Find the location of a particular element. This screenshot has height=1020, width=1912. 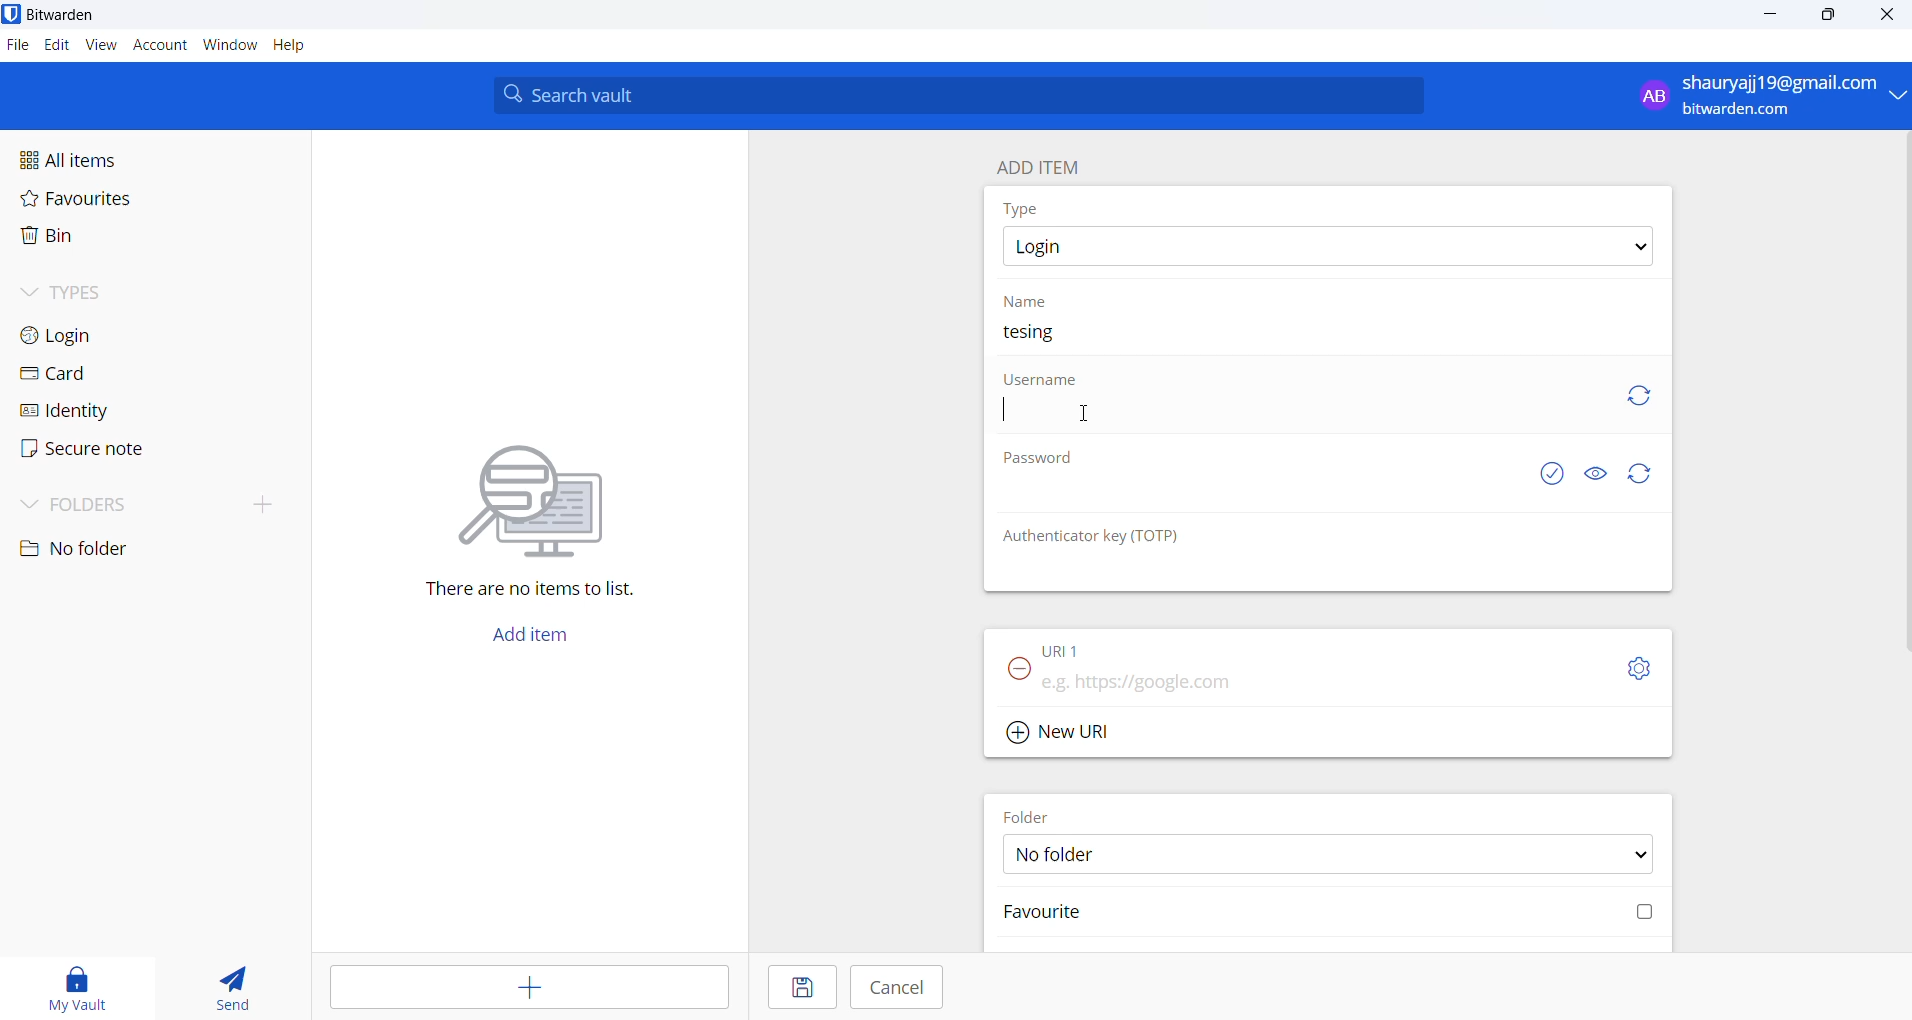

URL settings is located at coordinates (1643, 670).